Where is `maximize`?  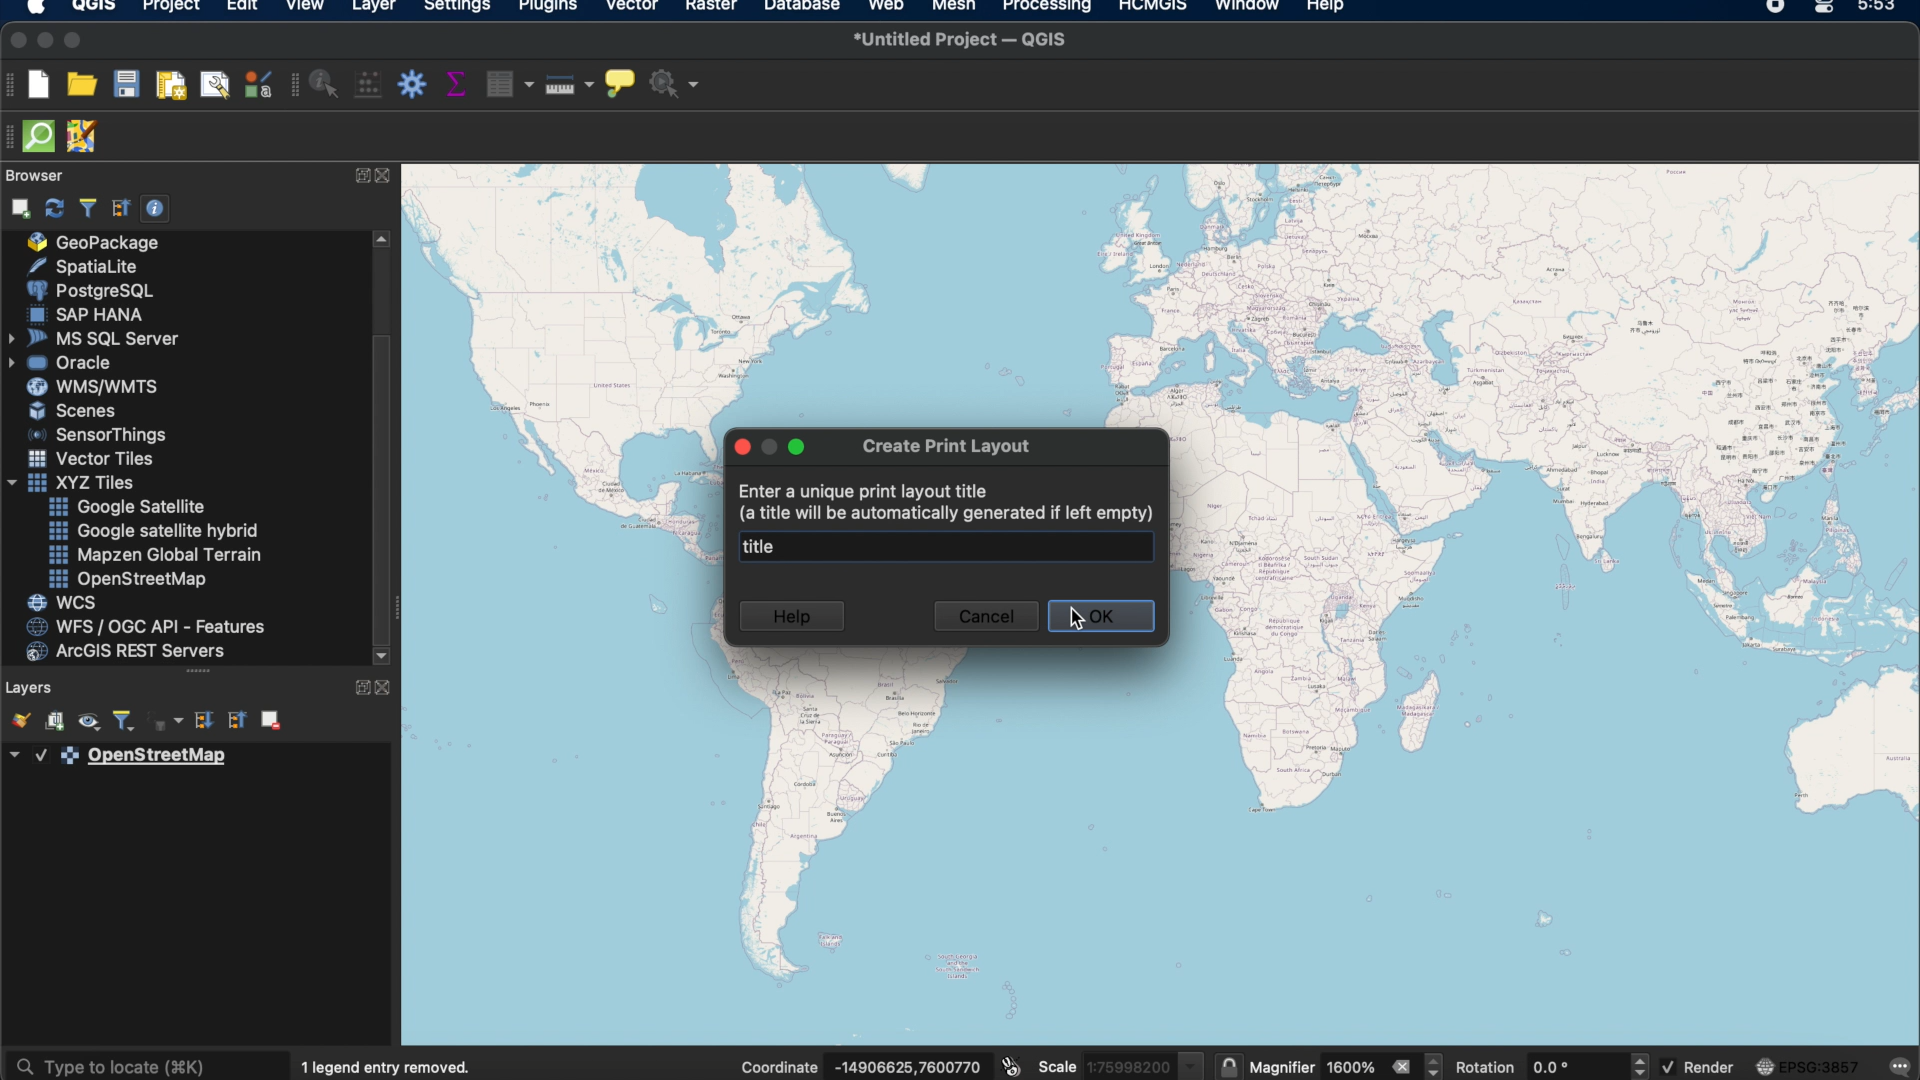 maximize is located at coordinates (797, 446).